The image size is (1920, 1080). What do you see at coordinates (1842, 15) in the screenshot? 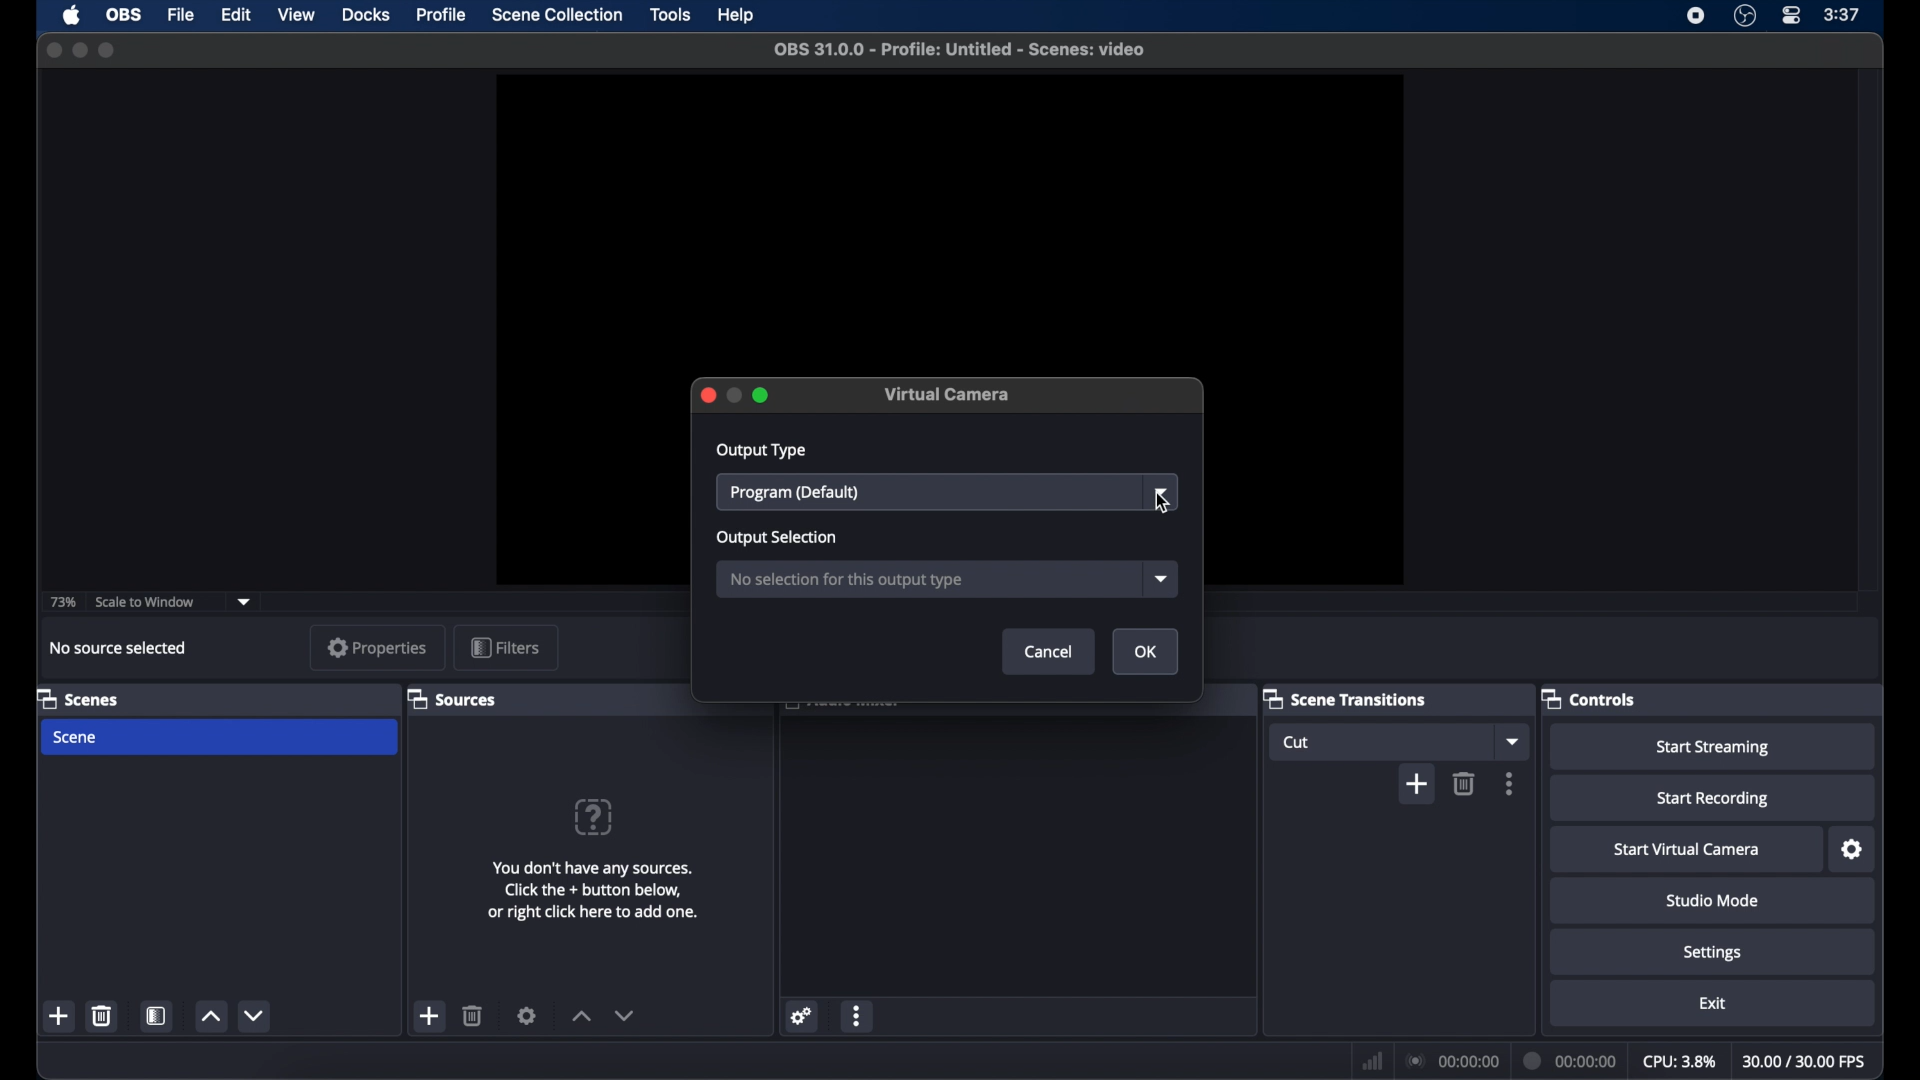
I see `time` at bounding box center [1842, 15].